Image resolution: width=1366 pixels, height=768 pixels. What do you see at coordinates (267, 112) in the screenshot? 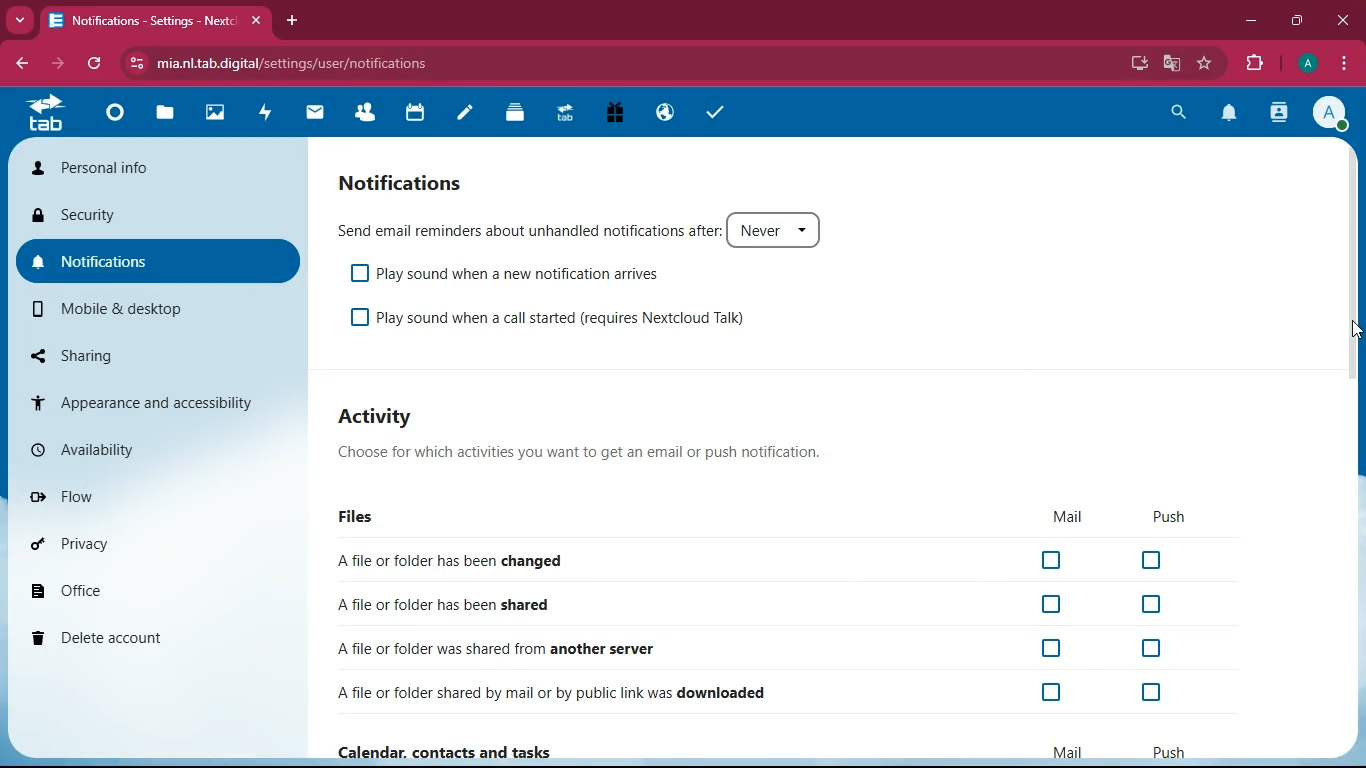
I see `activity` at bounding box center [267, 112].